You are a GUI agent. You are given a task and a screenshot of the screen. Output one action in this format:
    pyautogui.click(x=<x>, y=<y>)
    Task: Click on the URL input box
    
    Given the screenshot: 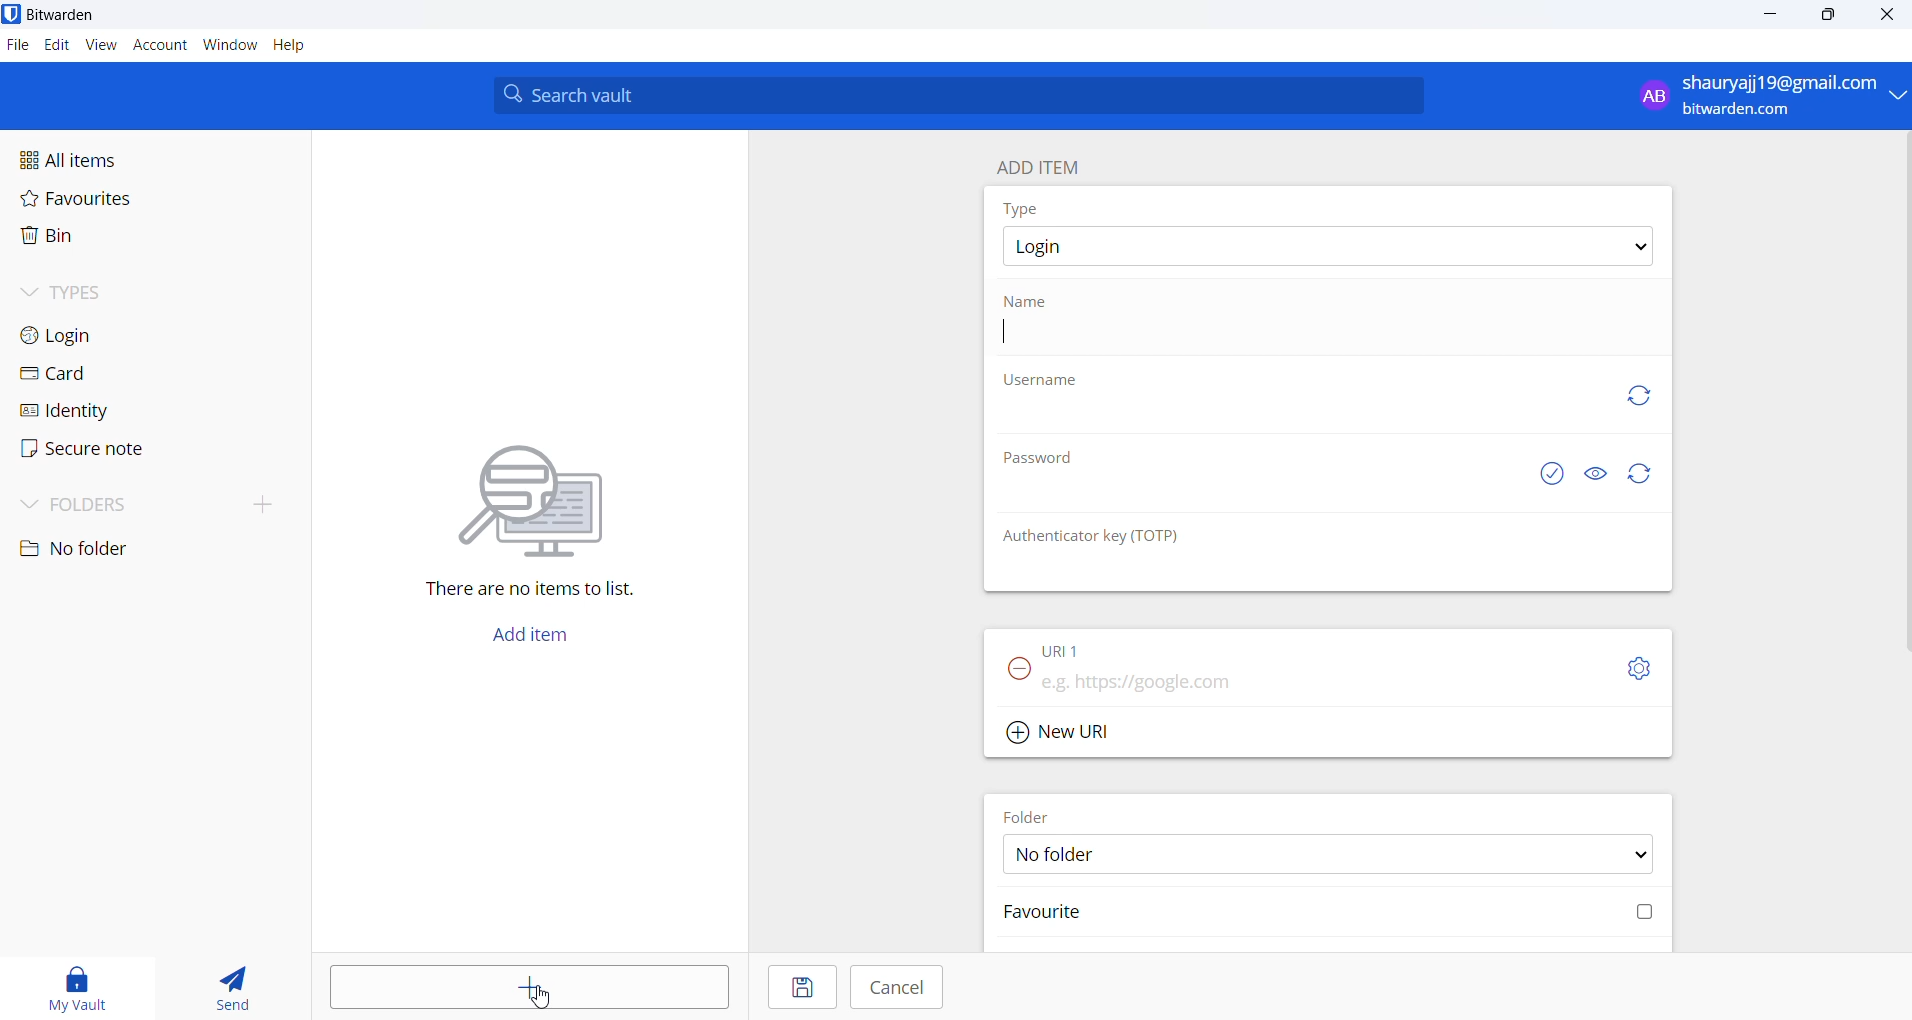 What is the action you would take?
    pyautogui.click(x=1312, y=680)
    